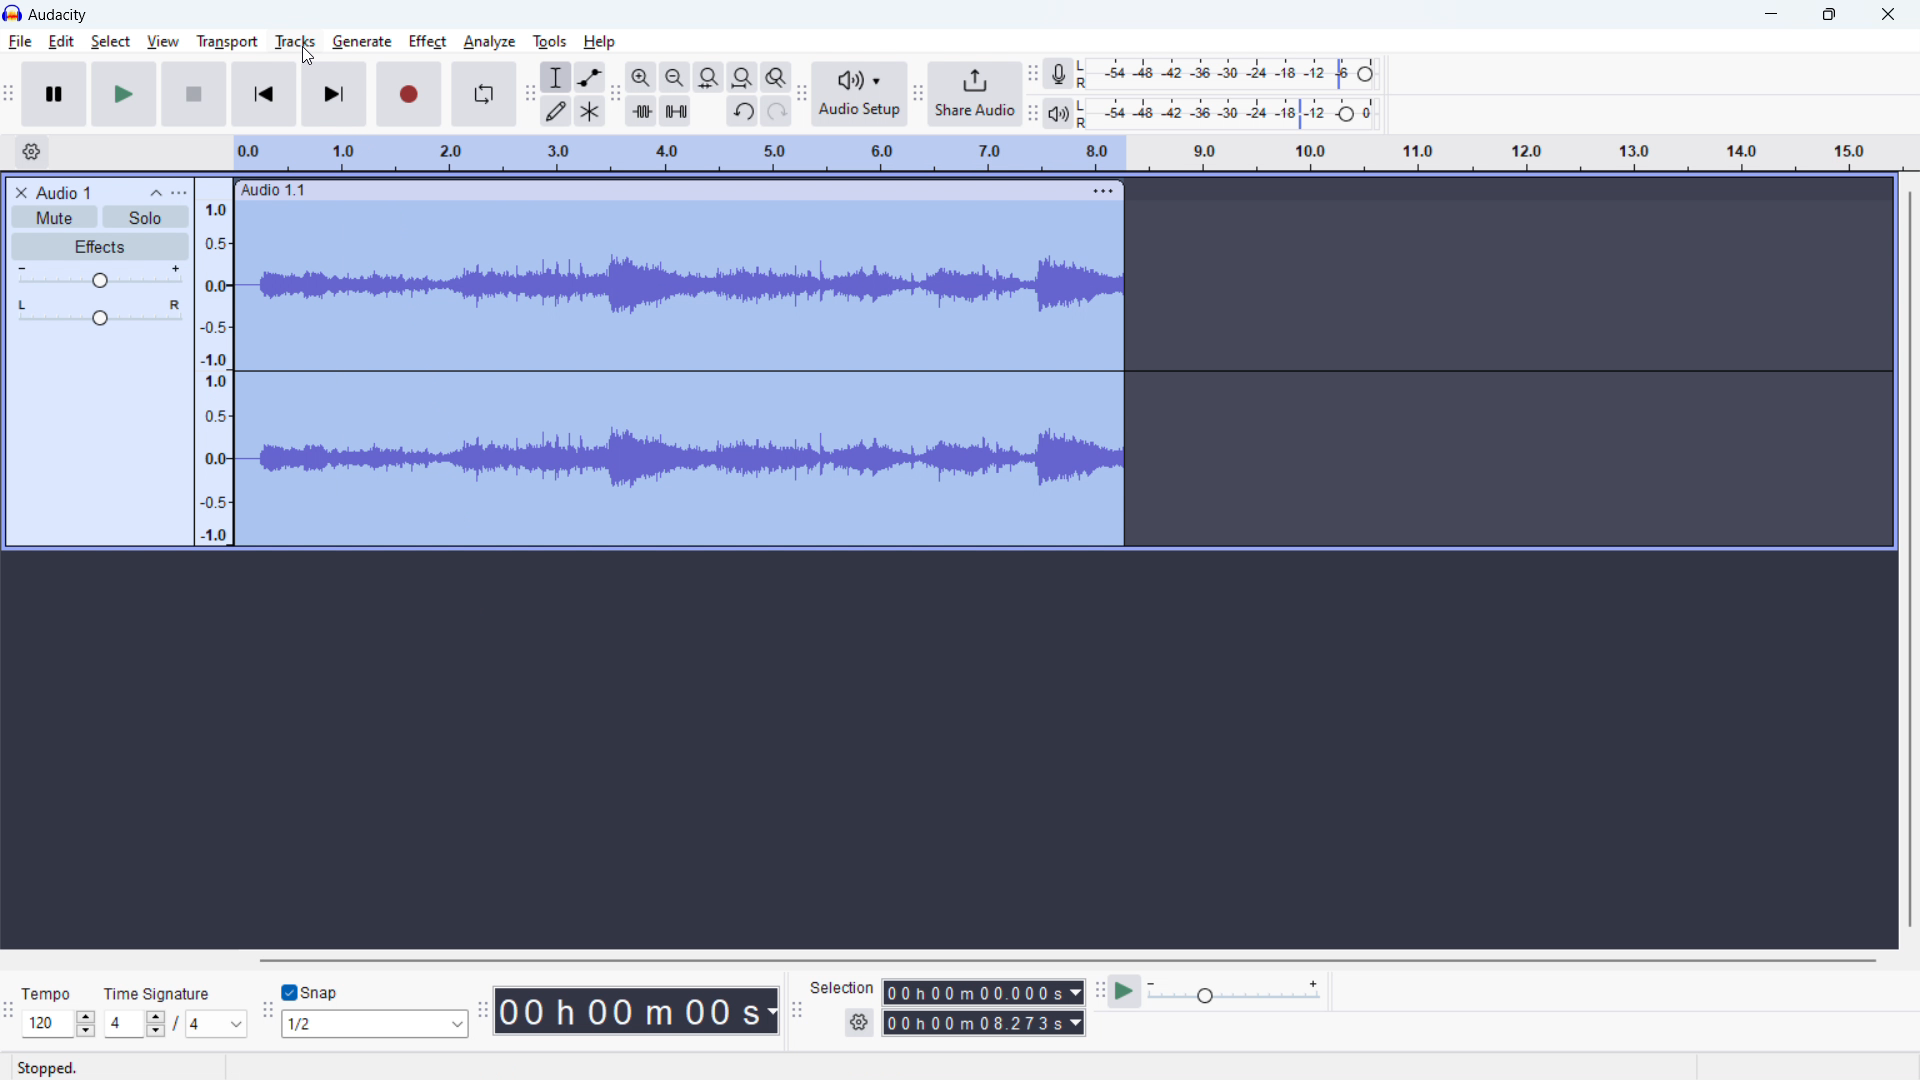 The image size is (1920, 1080). Describe the element at coordinates (309, 58) in the screenshot. I see `cursor` at that location.